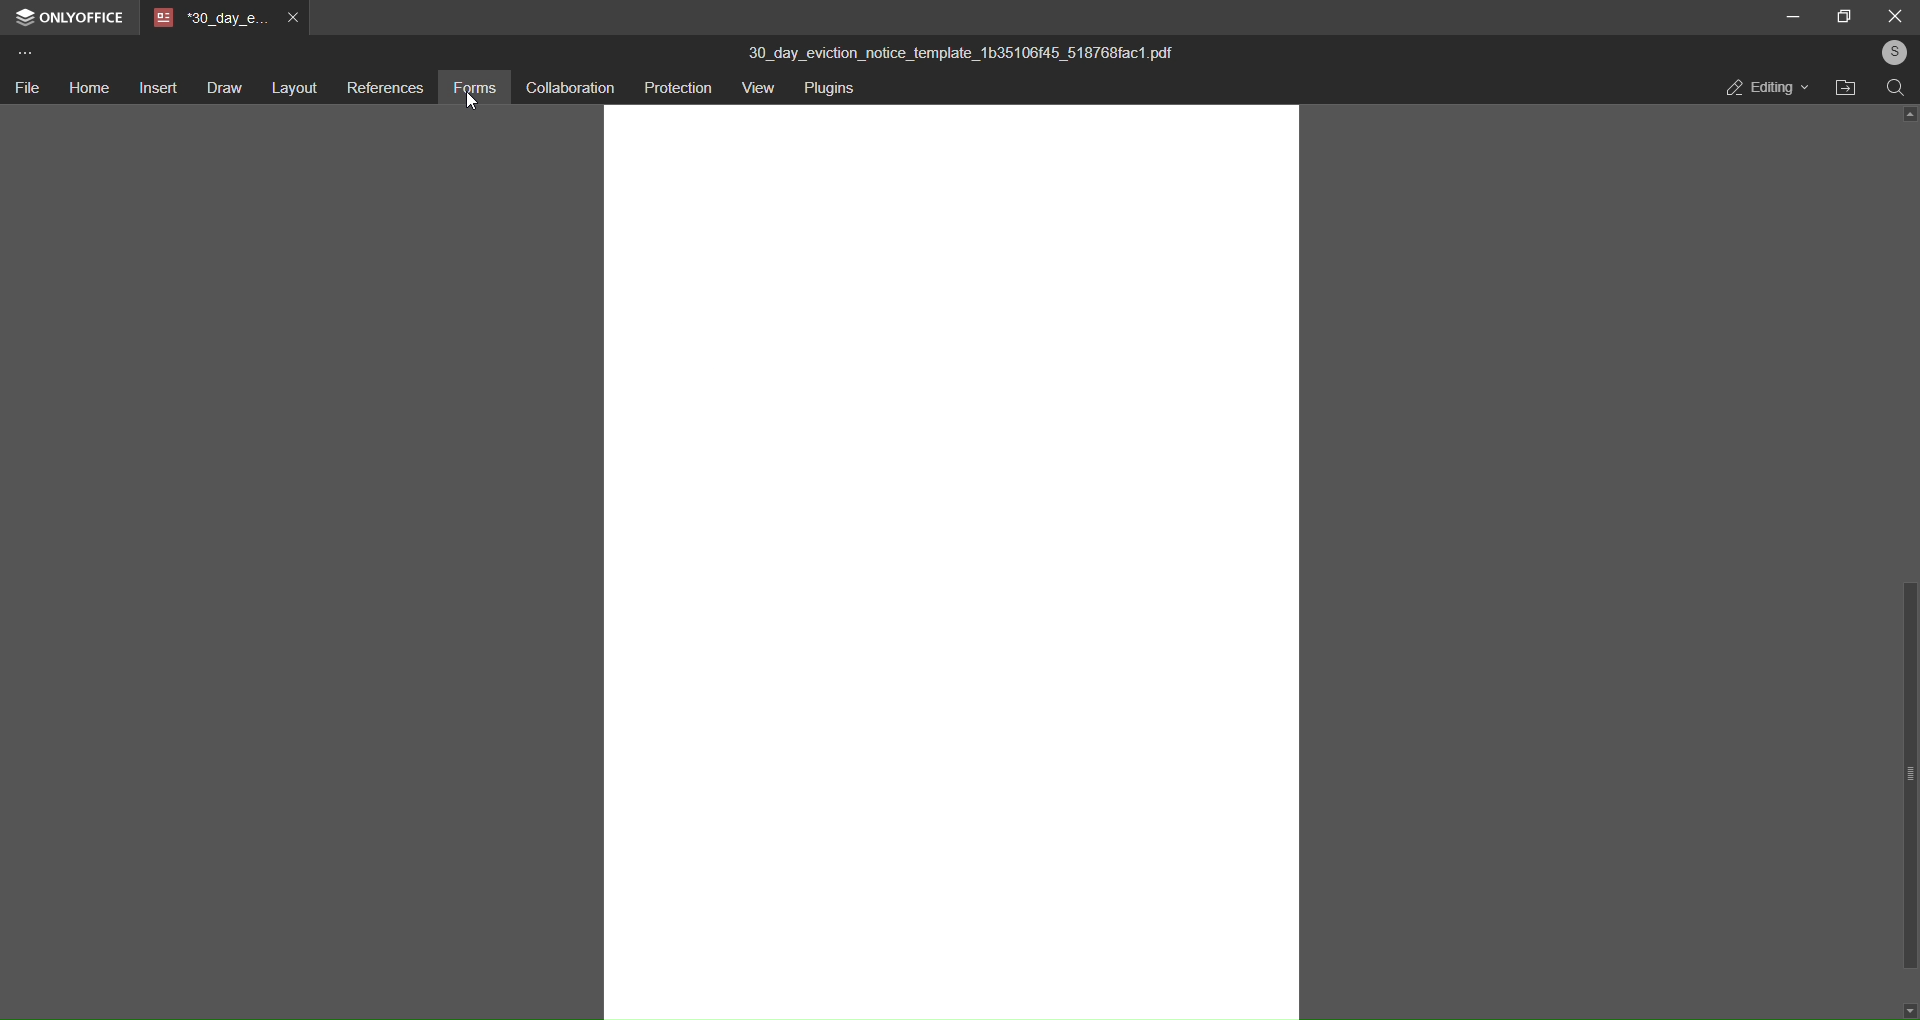 Image resolution: width=1920 pixels, height=1020 pixels. I want to click on scroll bar, so click(1910, 774).